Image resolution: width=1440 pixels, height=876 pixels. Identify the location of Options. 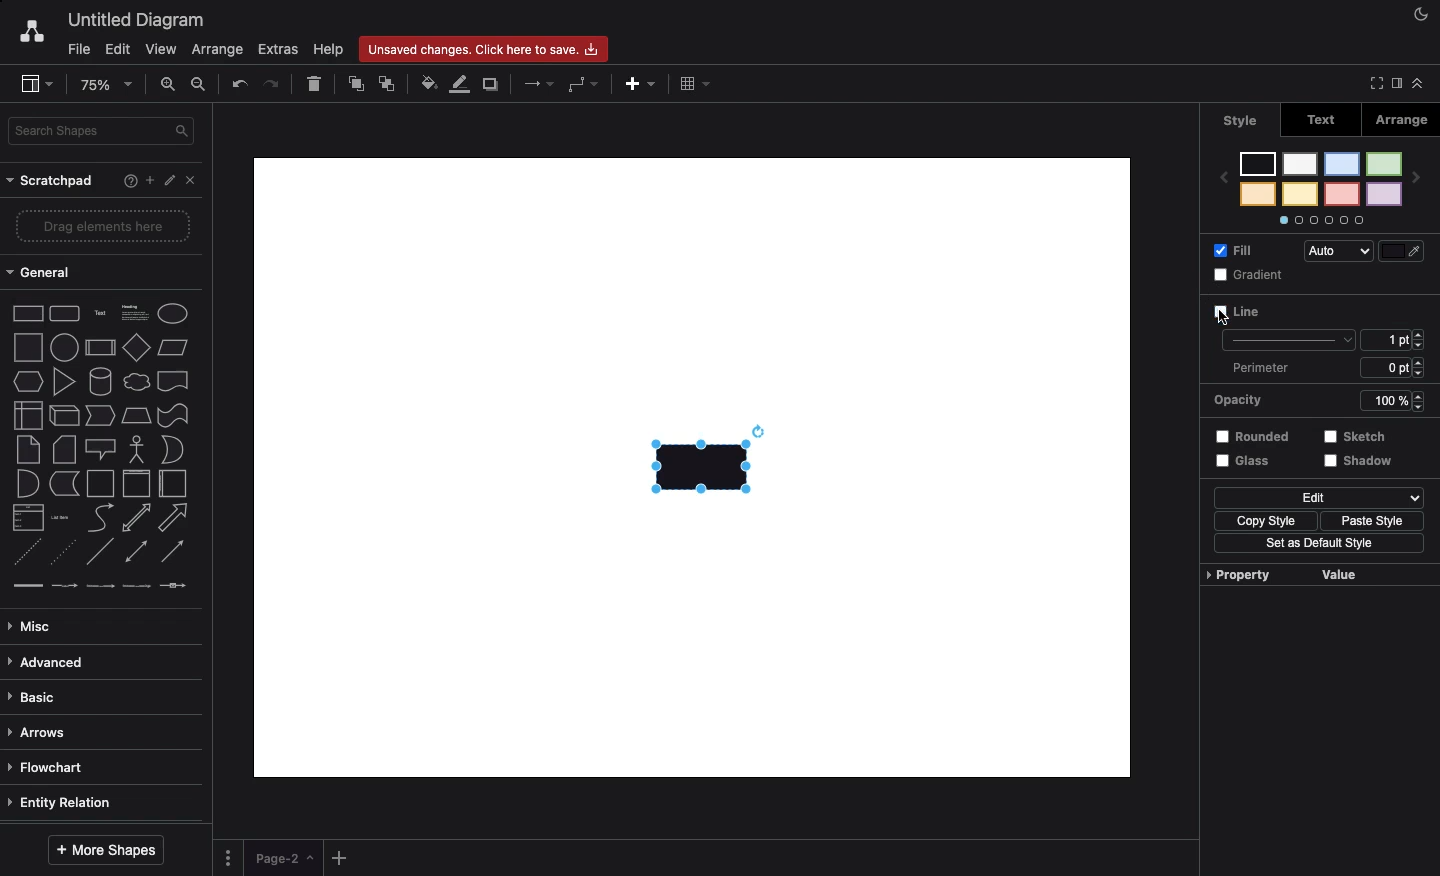
(1321, 220).